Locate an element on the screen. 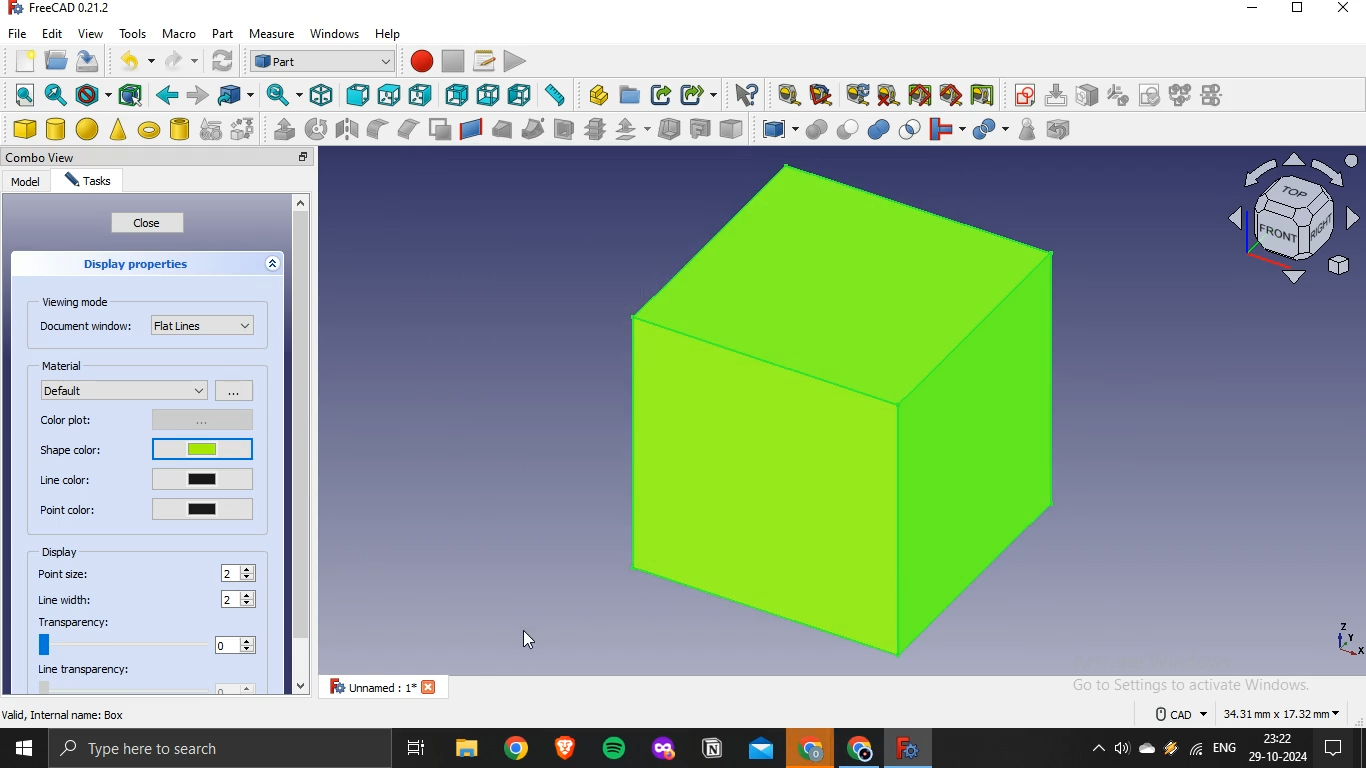 Image resolution: width=1366 pixels, height=768 pixels. boolean is located at coordinates (816, 129).